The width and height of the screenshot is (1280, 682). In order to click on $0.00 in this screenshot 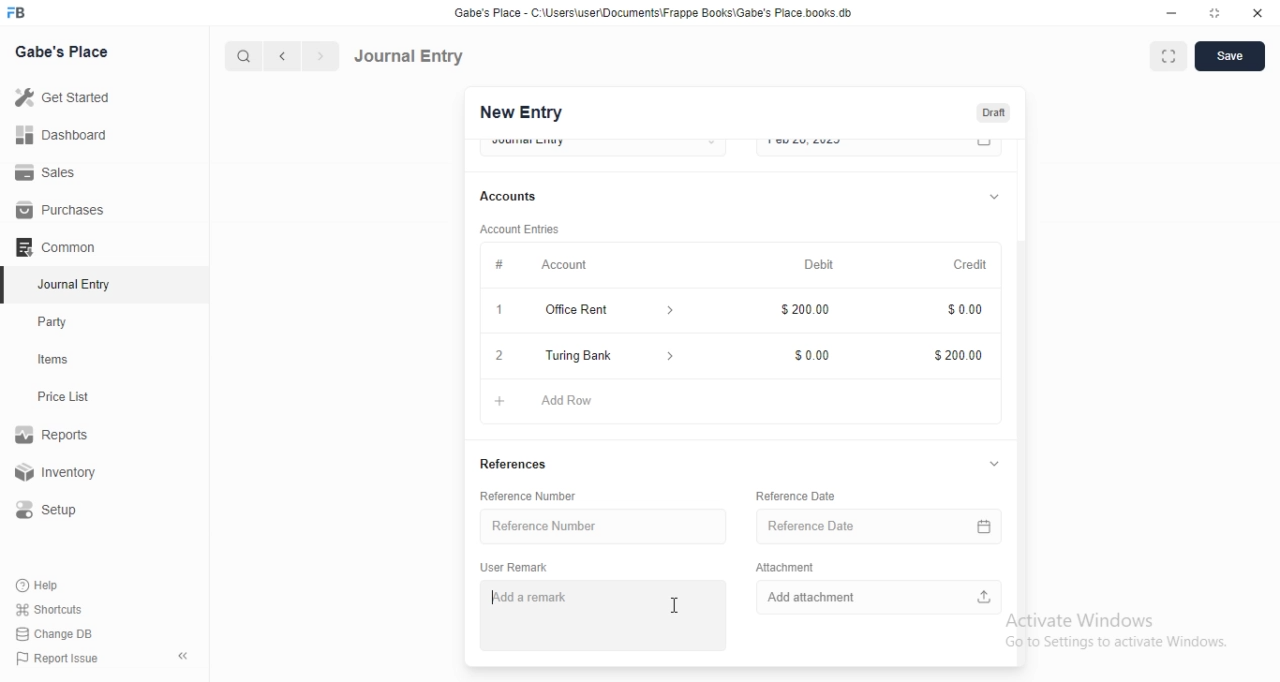, I will do `click(804, 355)`.